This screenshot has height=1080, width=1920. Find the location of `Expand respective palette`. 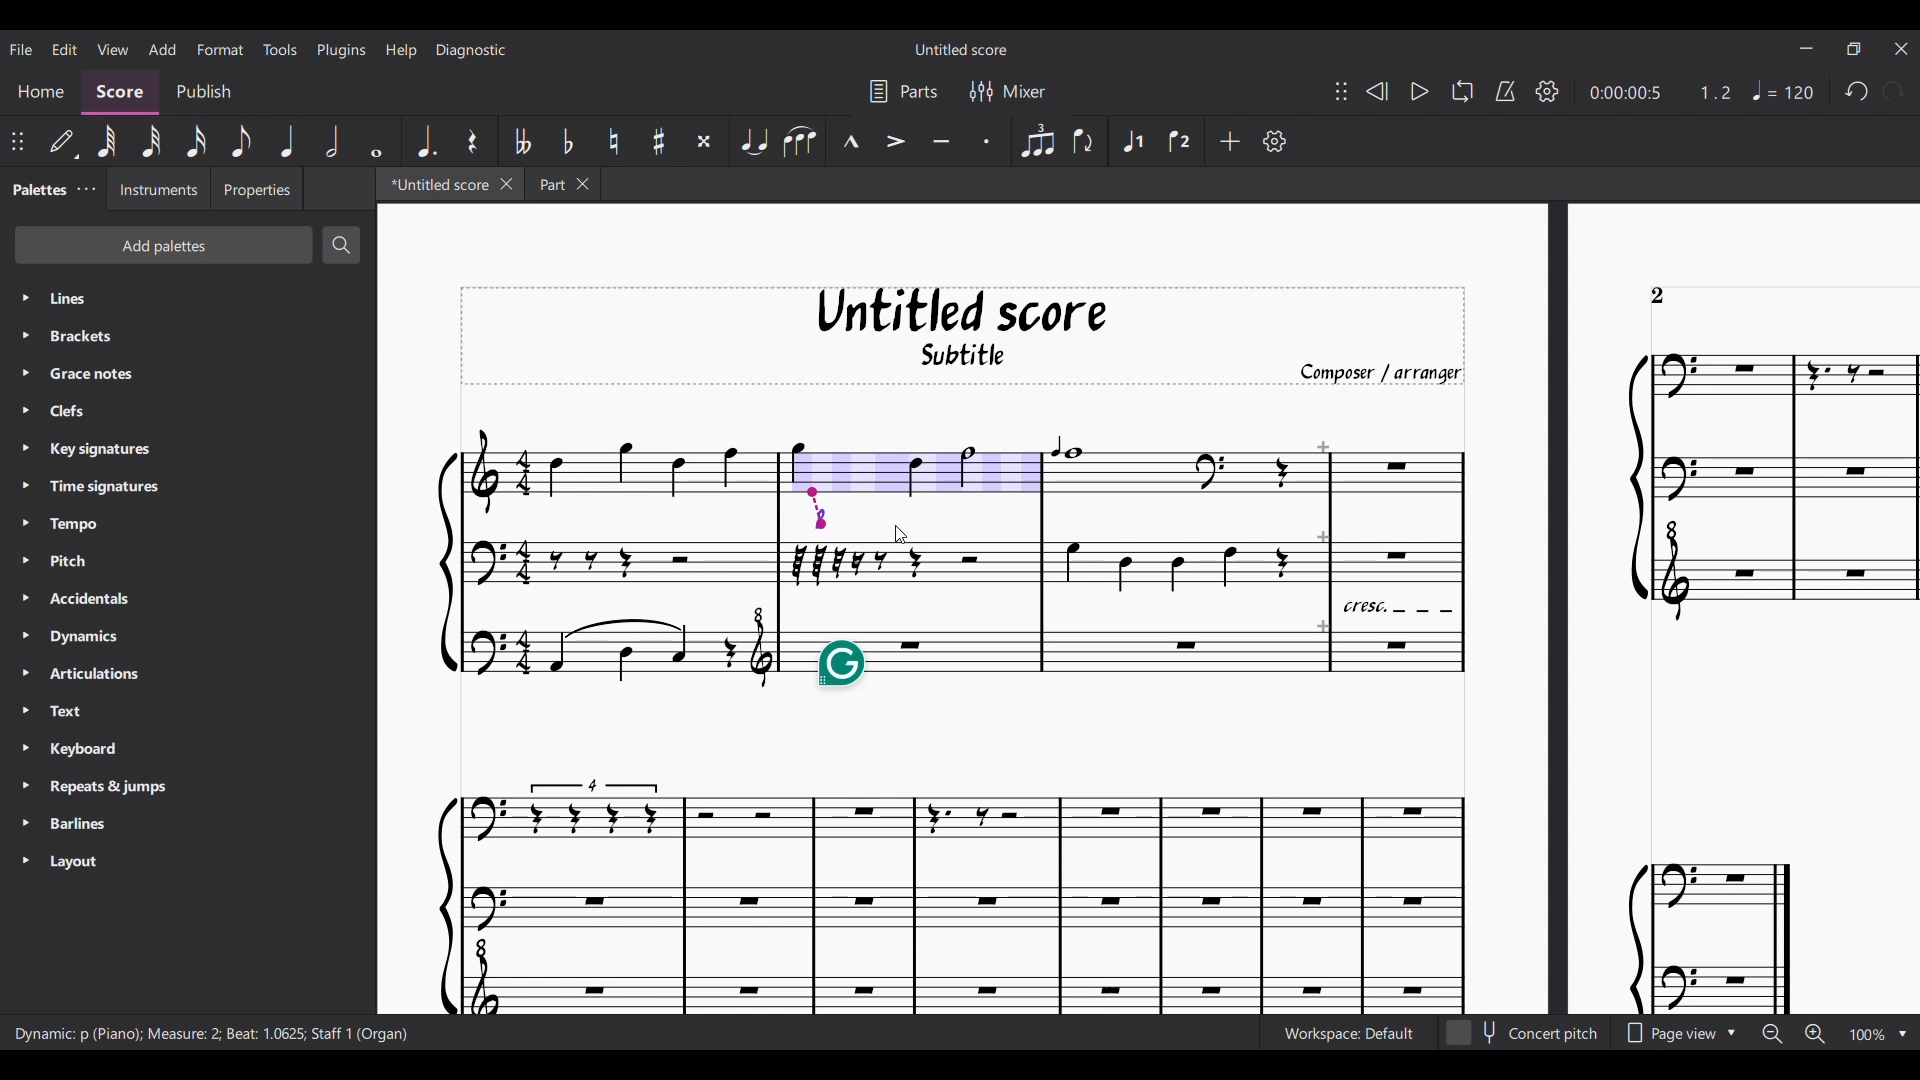

Expand respective palette is located at coordinates (25, 578).